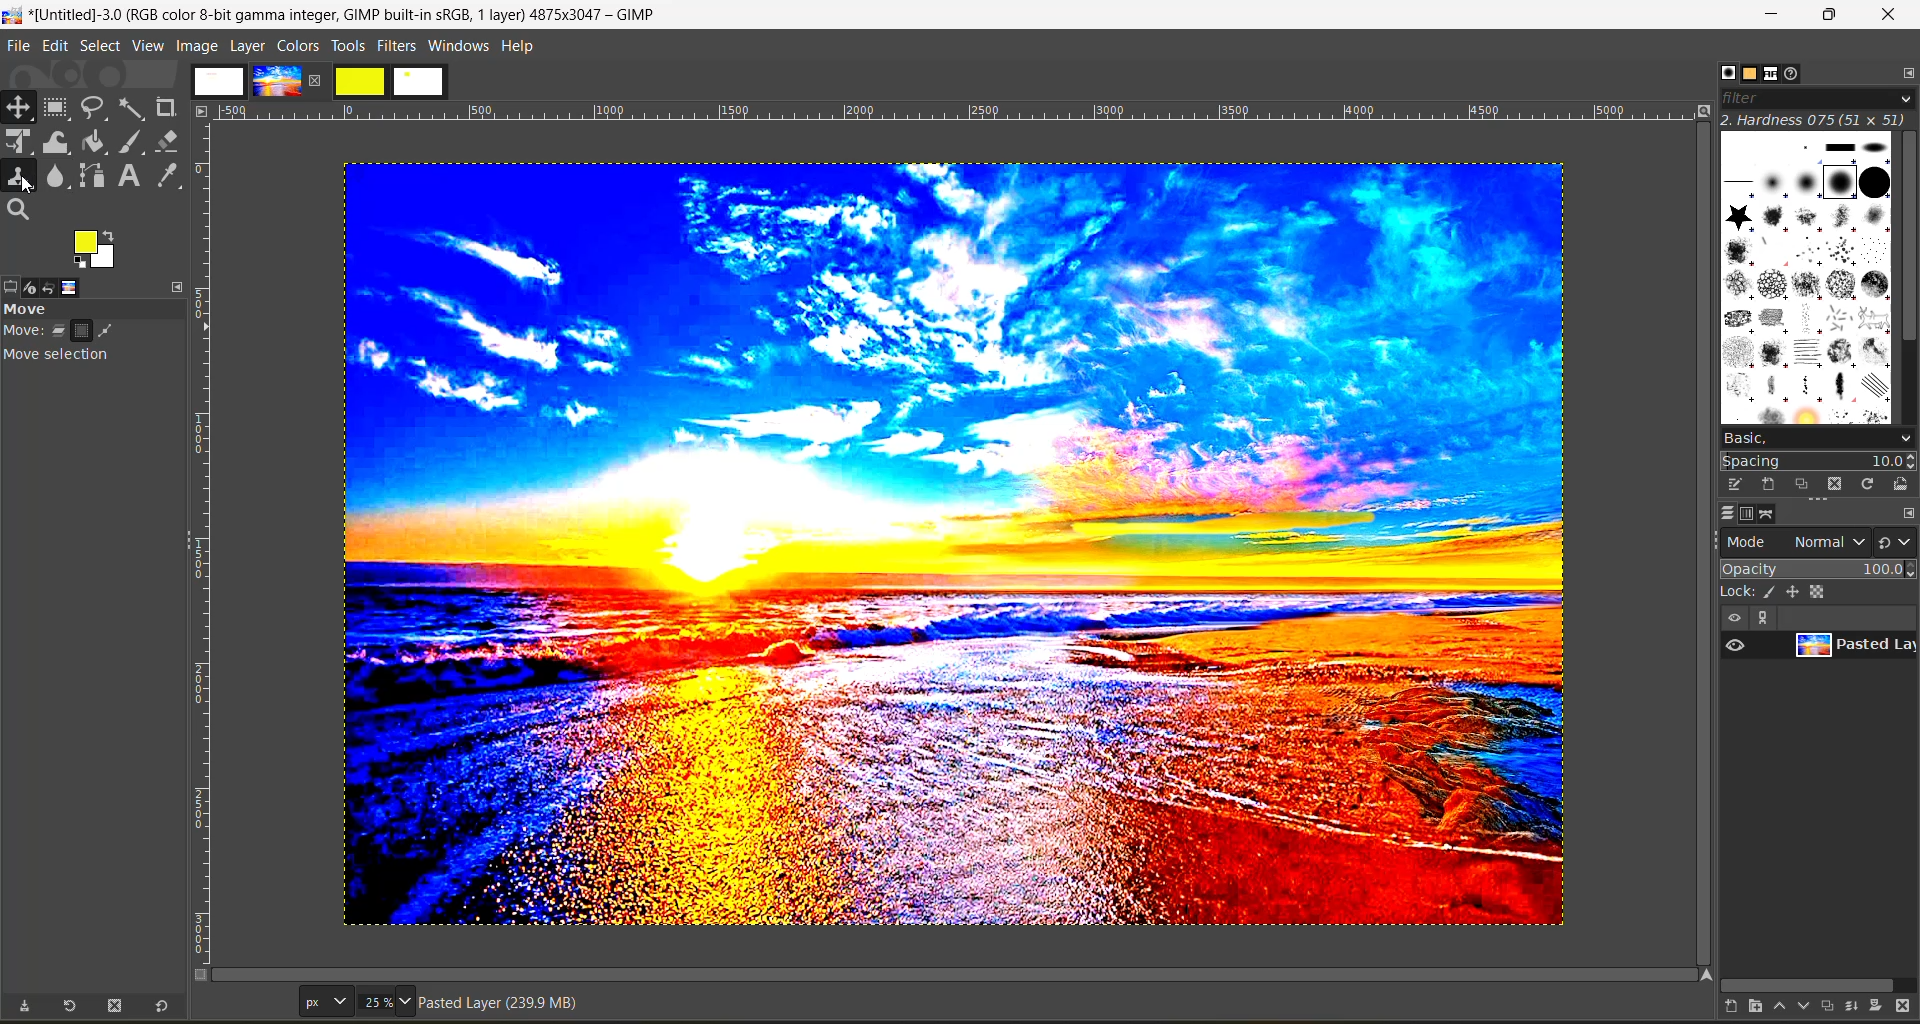 The width and height of the screenshot is (1920, 1024). I want to click on tools, so click(348, 46).